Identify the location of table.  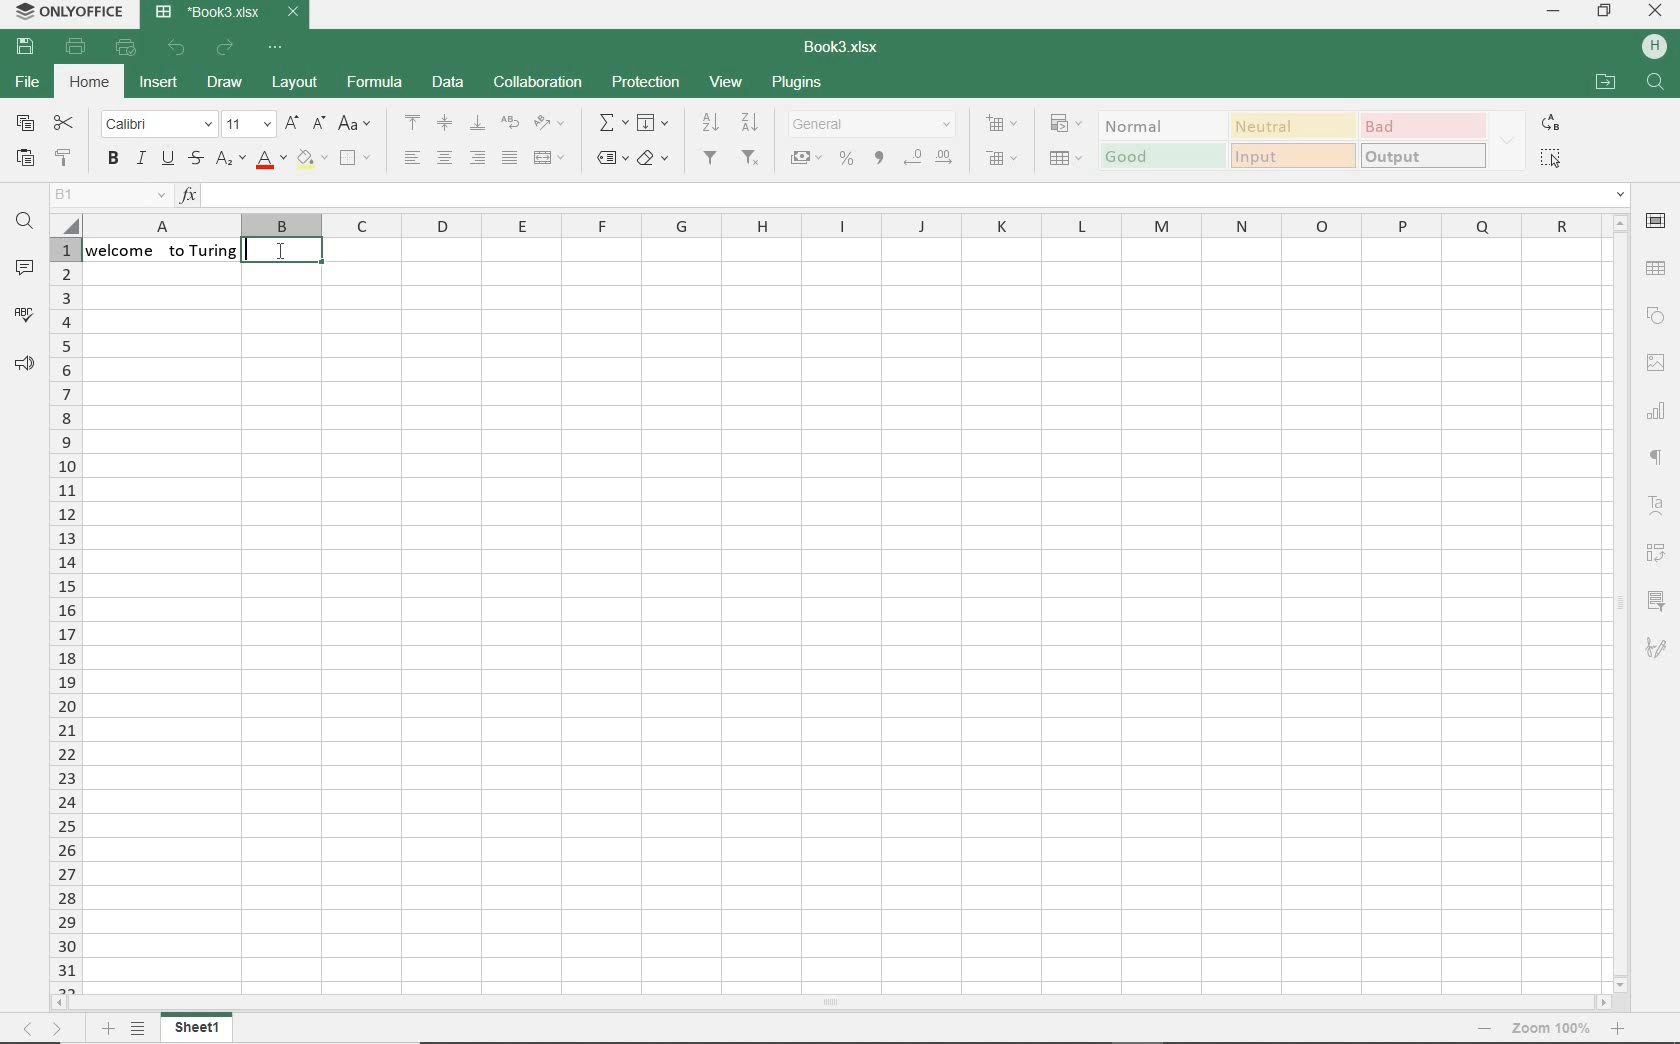
(1657, 271).